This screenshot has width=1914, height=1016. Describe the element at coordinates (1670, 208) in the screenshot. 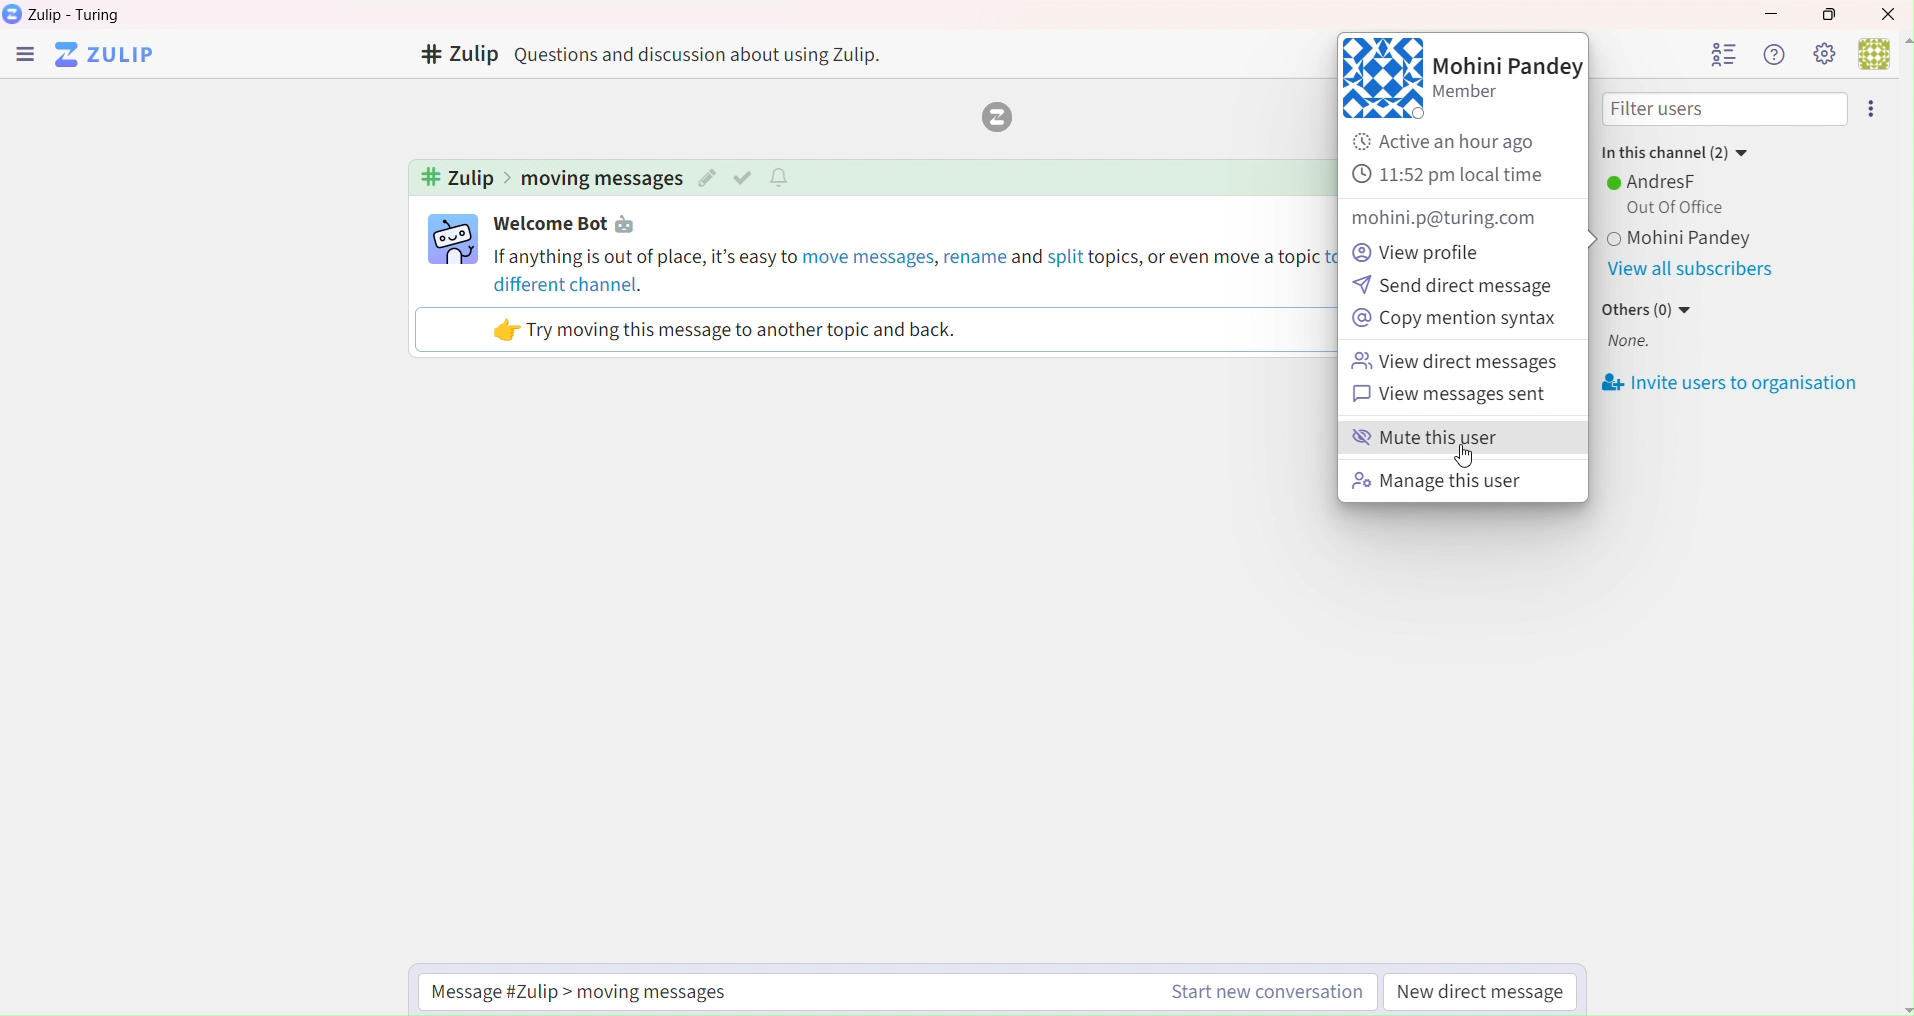

I see `Out Of Office` at that location.